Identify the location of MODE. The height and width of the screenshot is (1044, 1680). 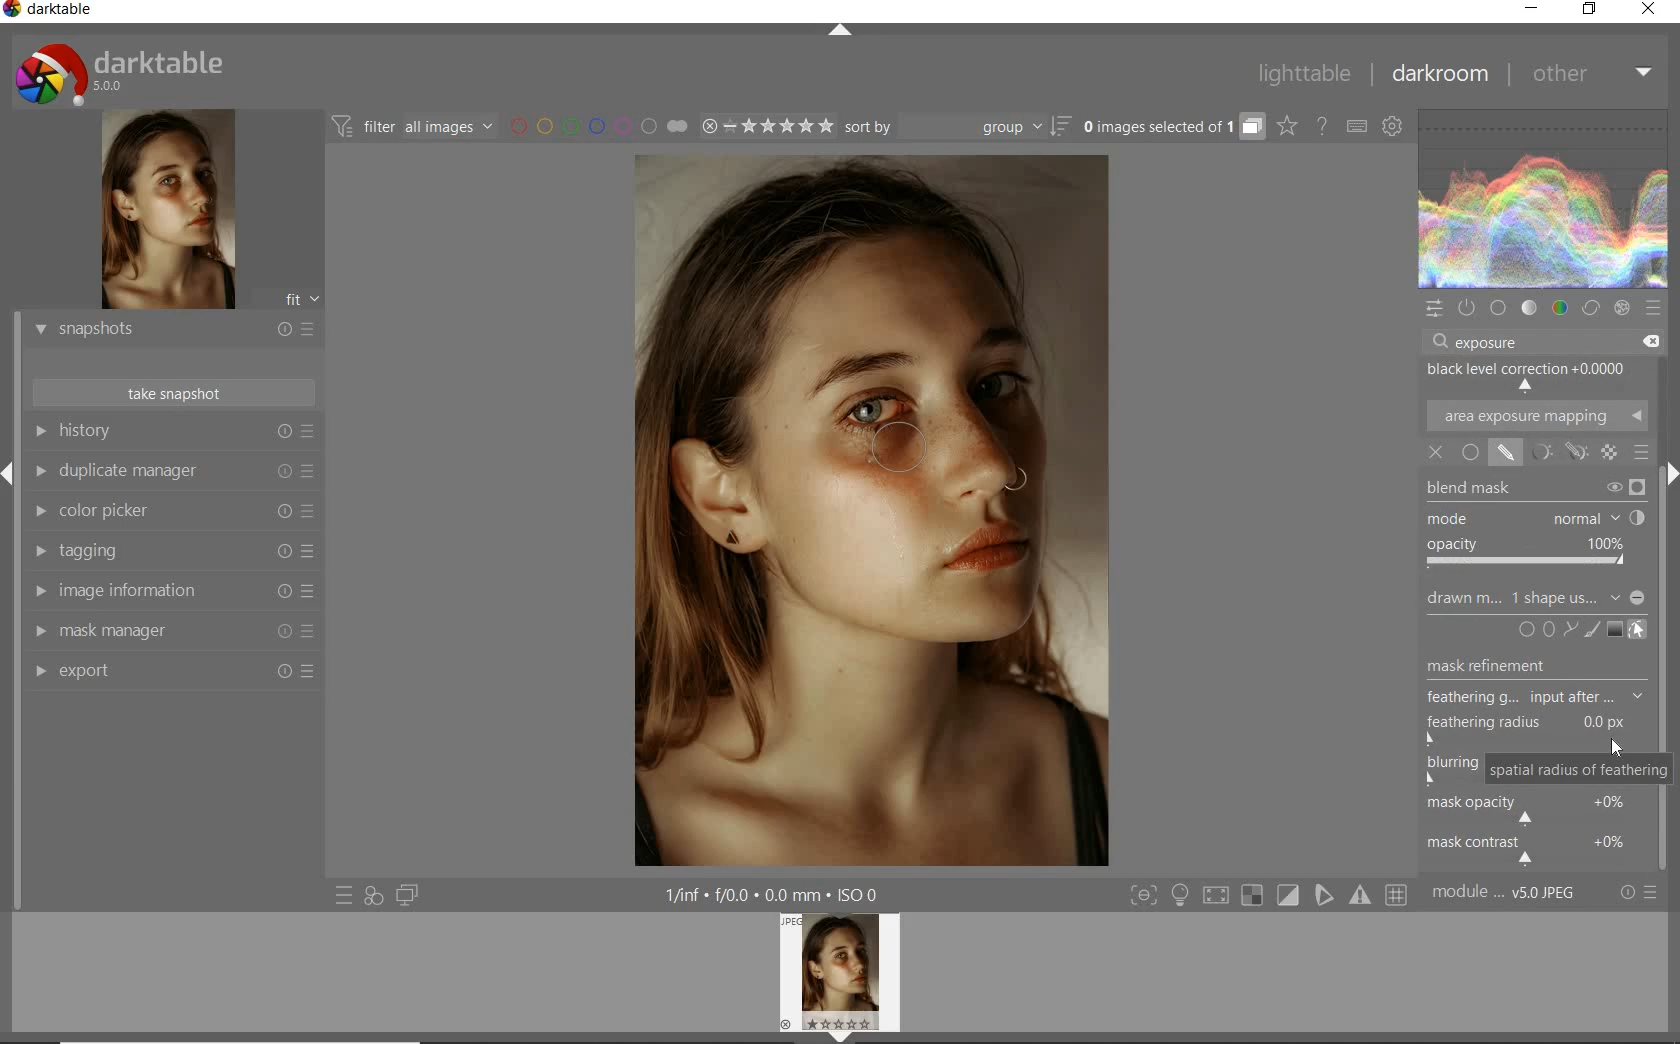
(1535, 520).